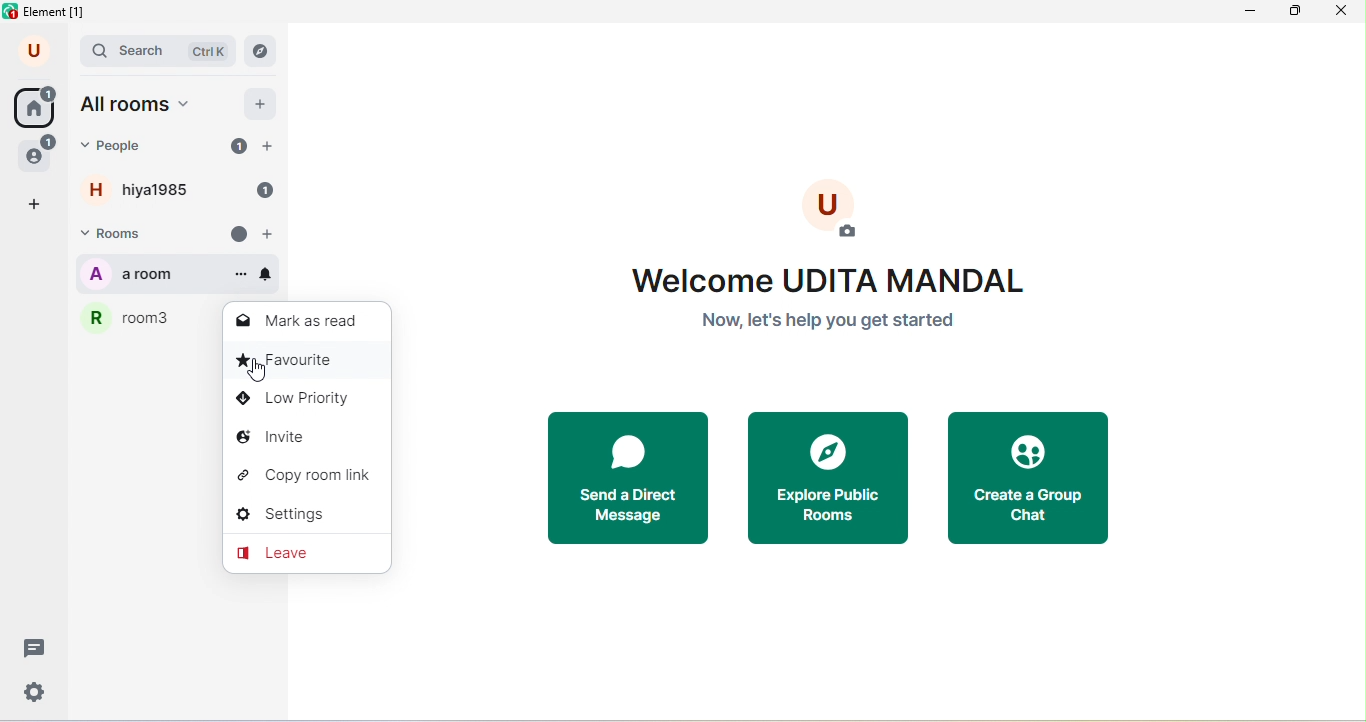  What do you see at coordinates (1027, 481) in the screenshot?
I see `create a group chat` at bounding box center [1027, 481].